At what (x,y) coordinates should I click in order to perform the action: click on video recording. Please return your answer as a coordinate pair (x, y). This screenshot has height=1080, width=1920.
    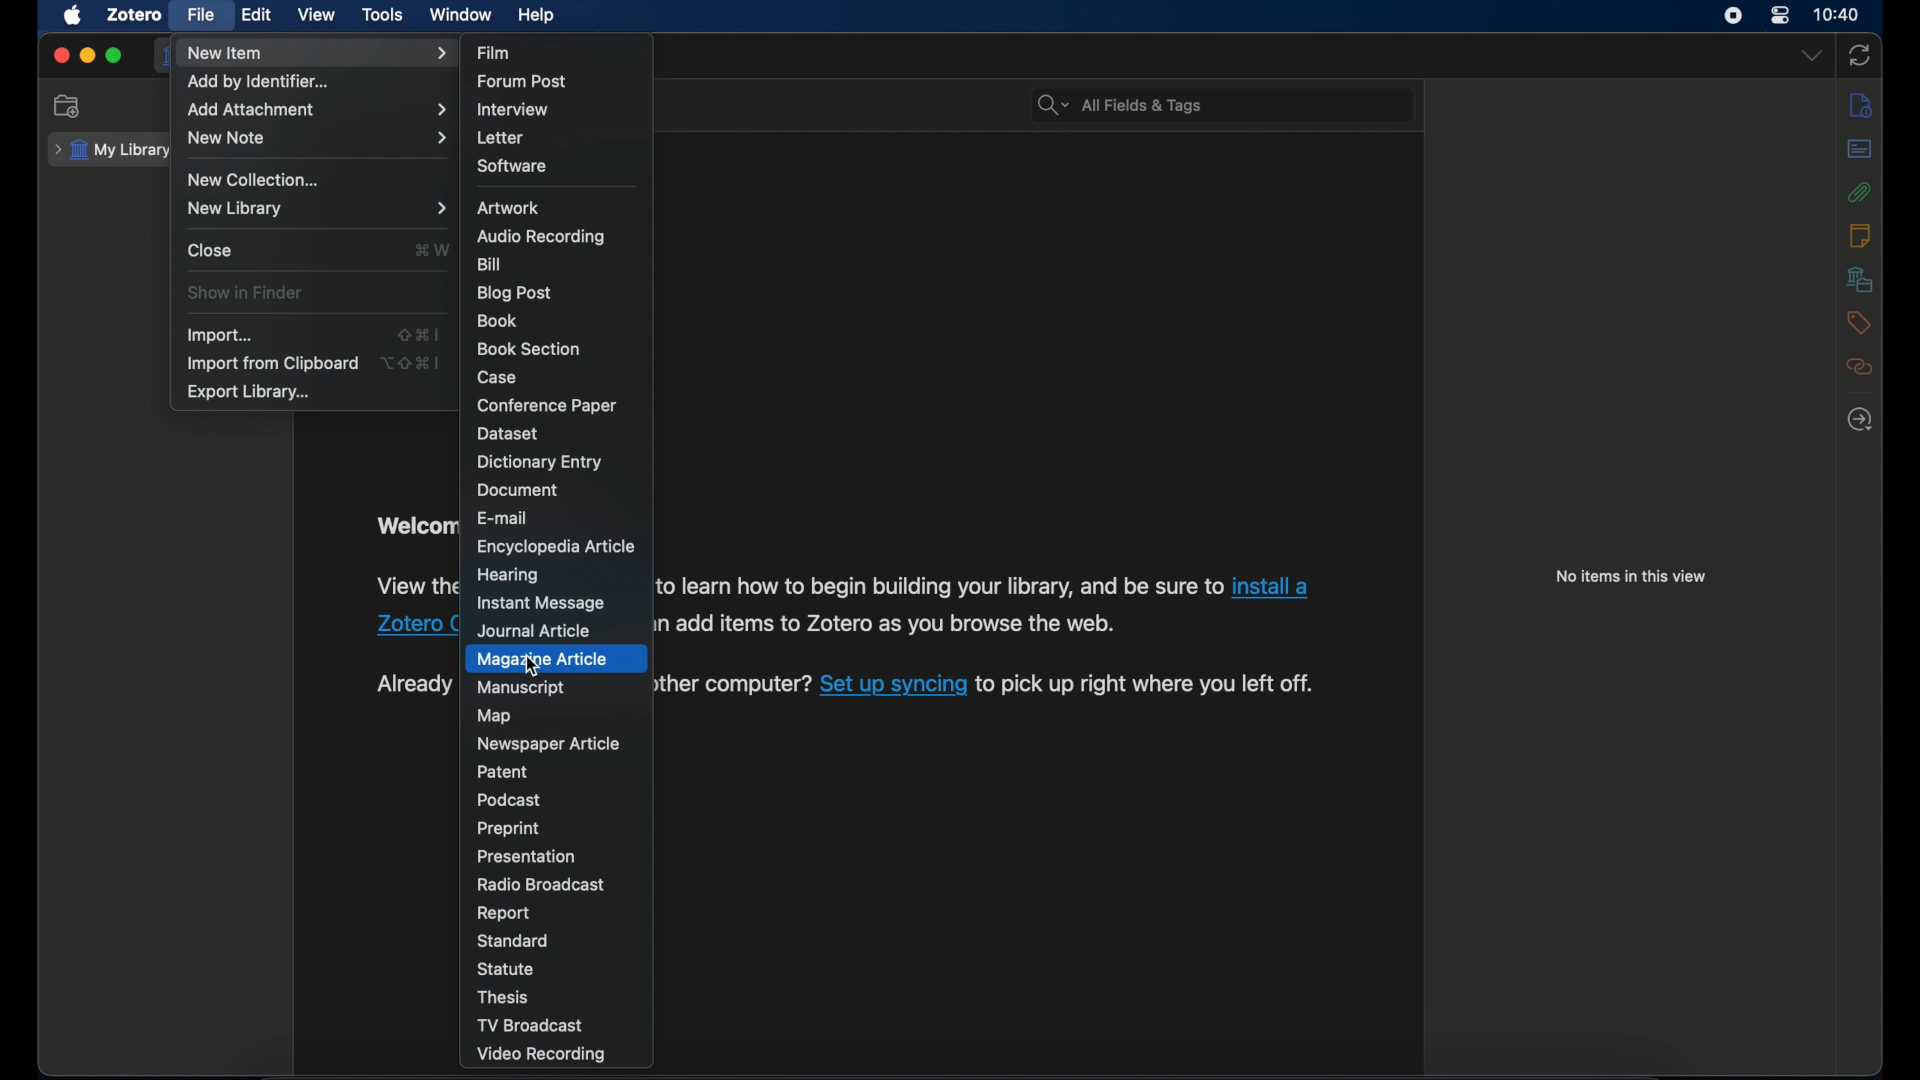
    Looking at the image, I should click on (542, 1055).